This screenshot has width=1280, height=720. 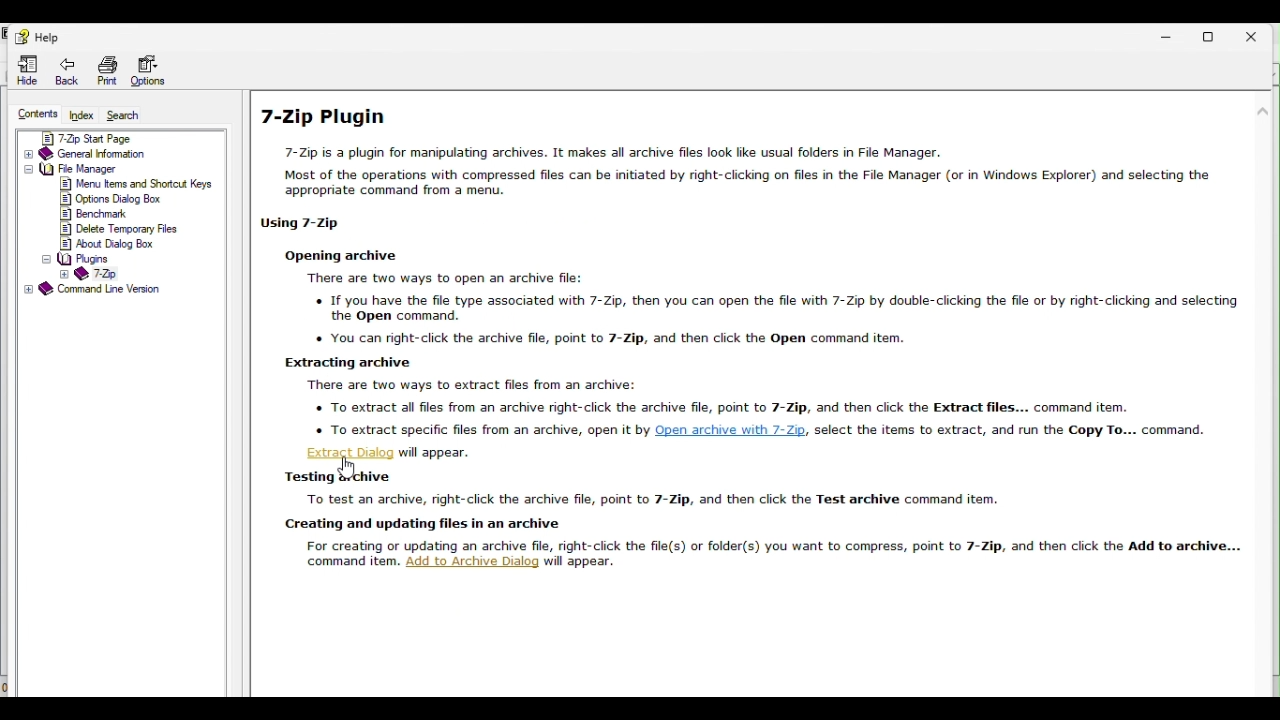 What do you see at coordinates (312, 224) in the screenshot?
I see `using 7 zip` at bounding box center [312, 224].